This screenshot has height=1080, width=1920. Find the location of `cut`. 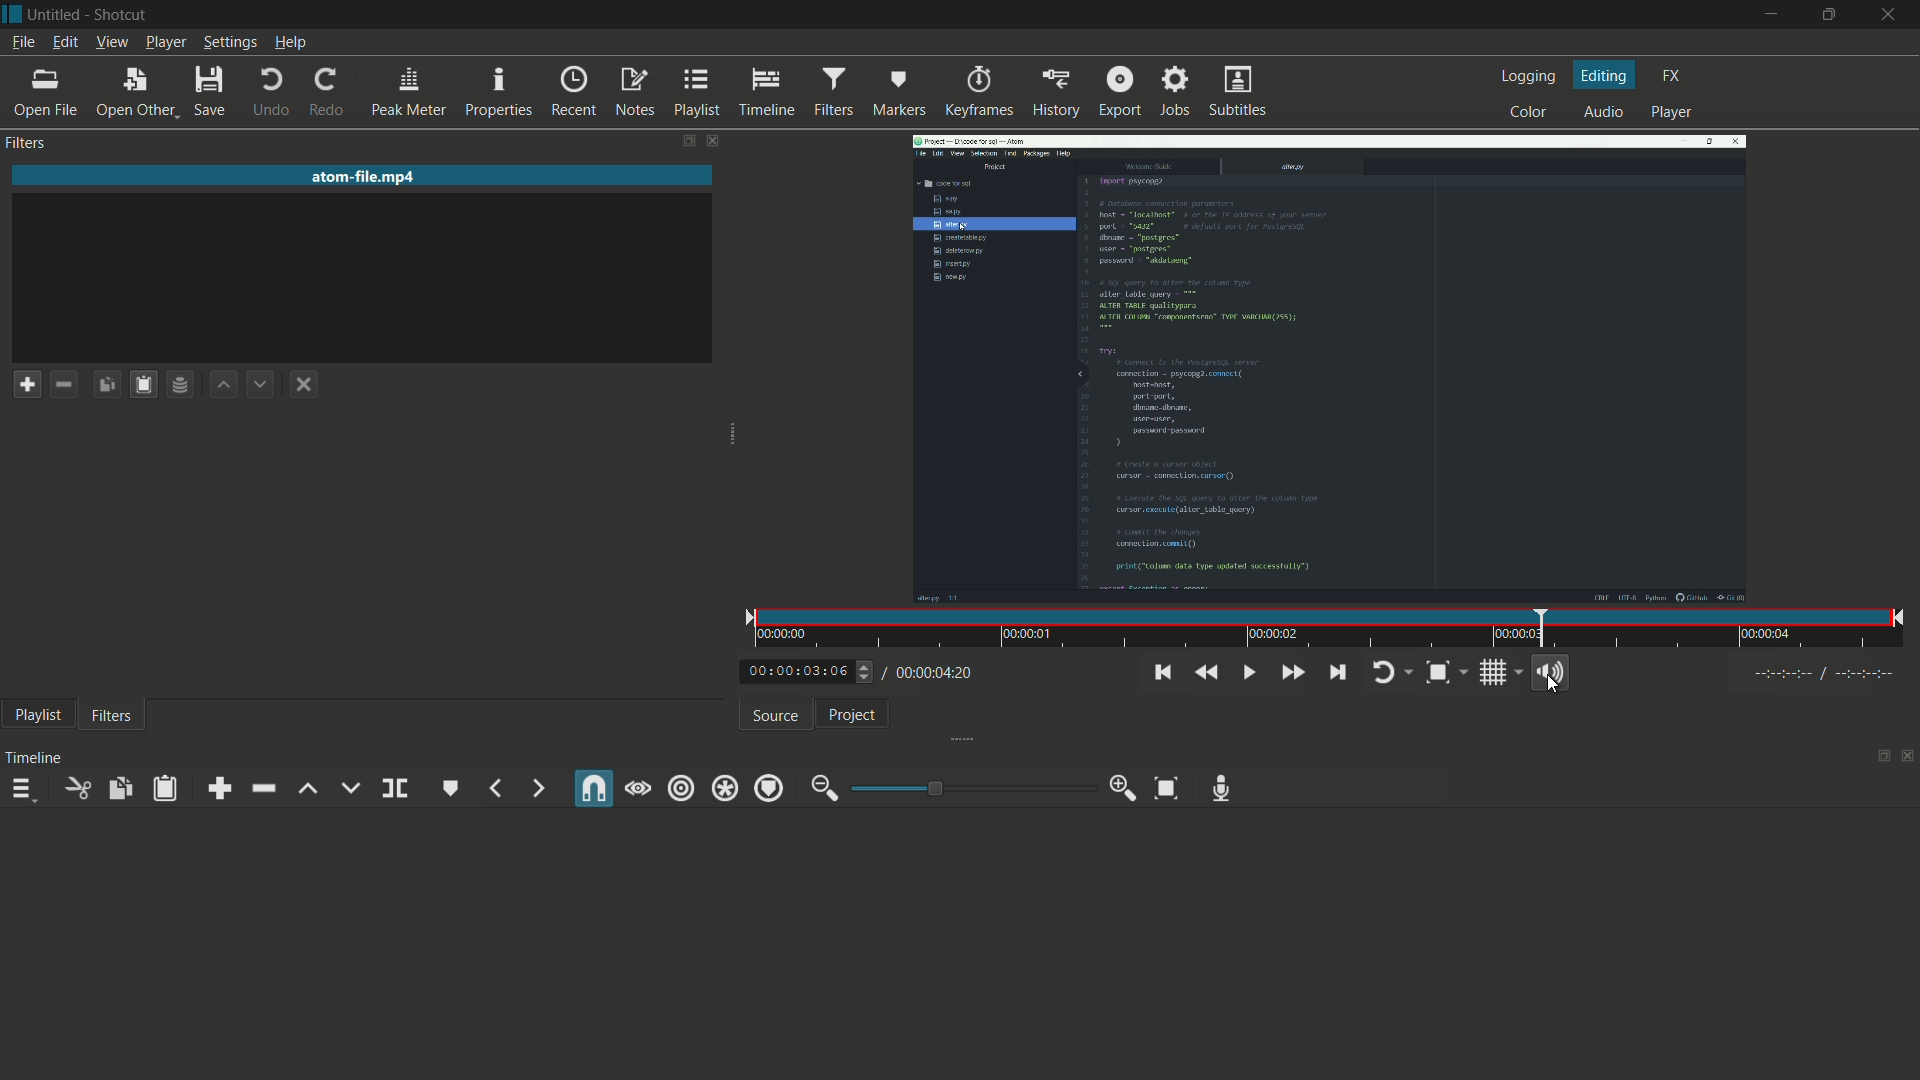

cut is located at coordinates (74, 789).